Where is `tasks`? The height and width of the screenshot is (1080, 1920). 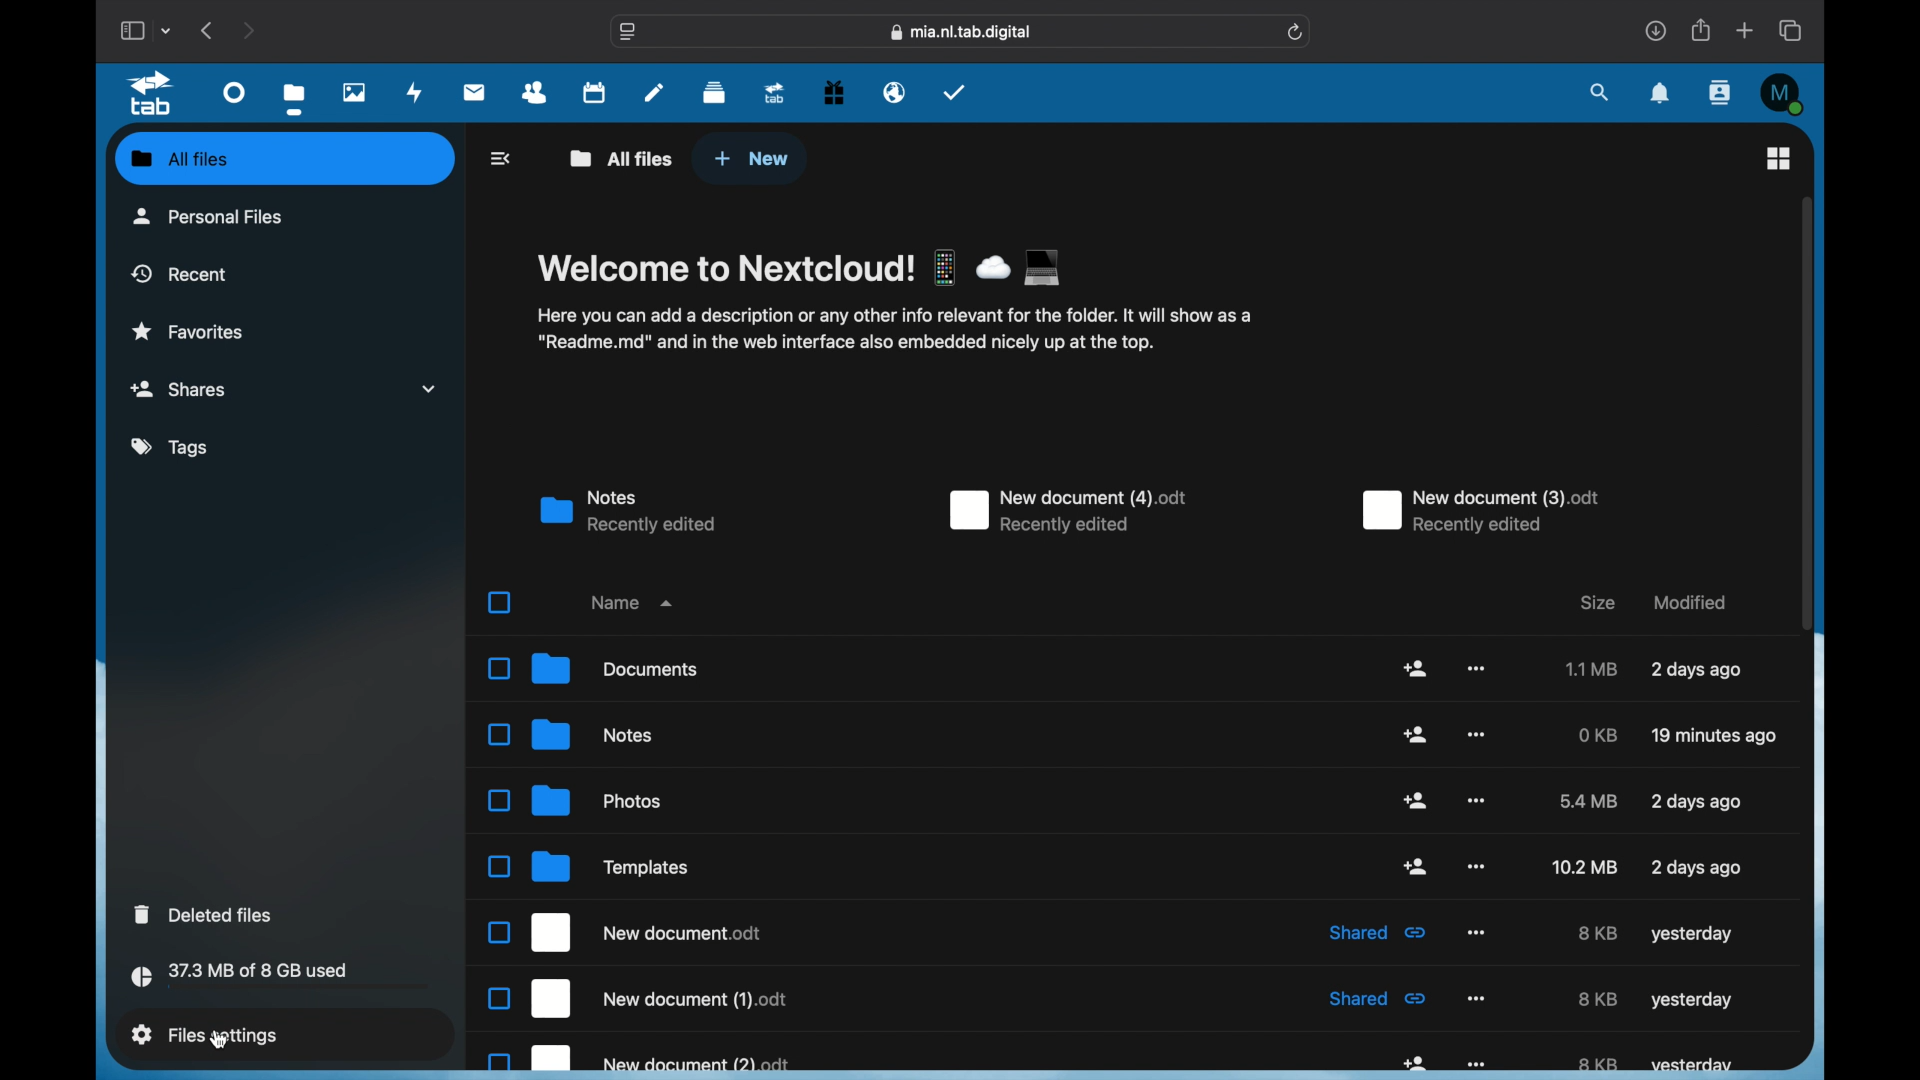
tasks is located at coordinates (955, 91).